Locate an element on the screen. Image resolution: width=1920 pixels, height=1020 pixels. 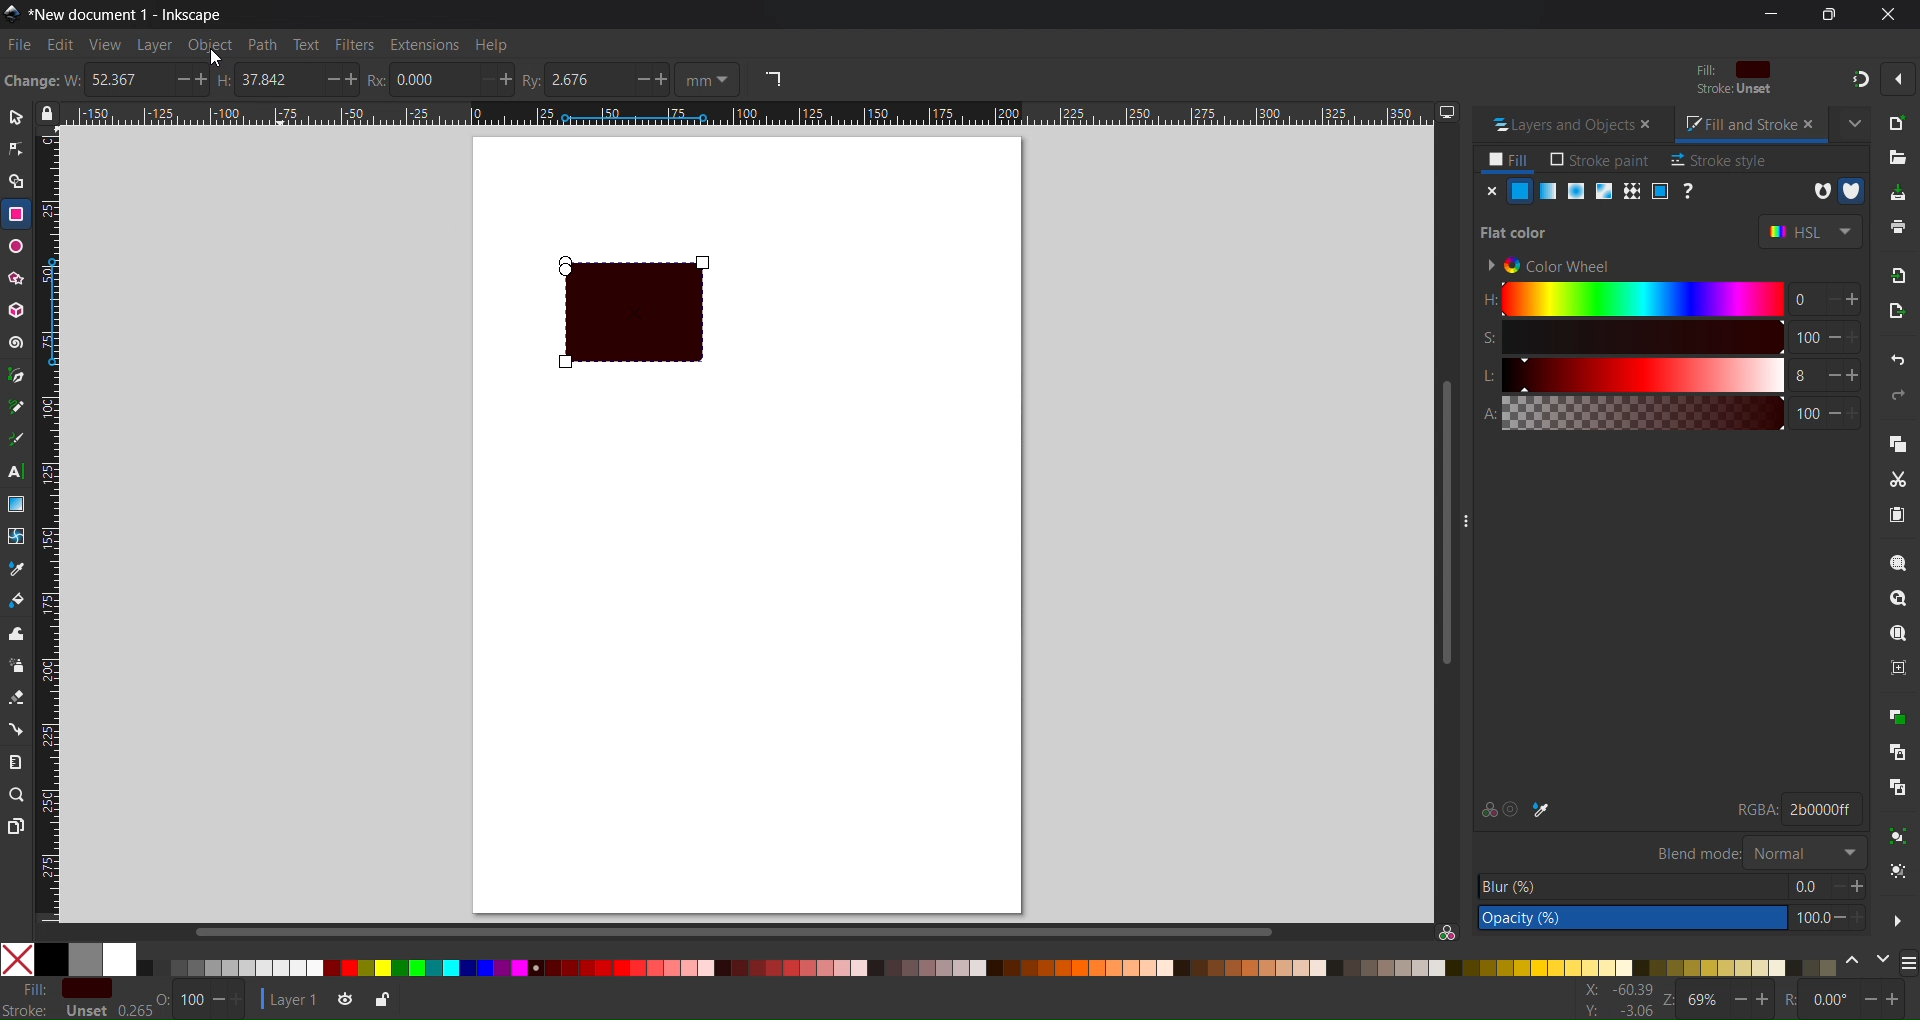
Paste is located at coordinates (1897, 517).